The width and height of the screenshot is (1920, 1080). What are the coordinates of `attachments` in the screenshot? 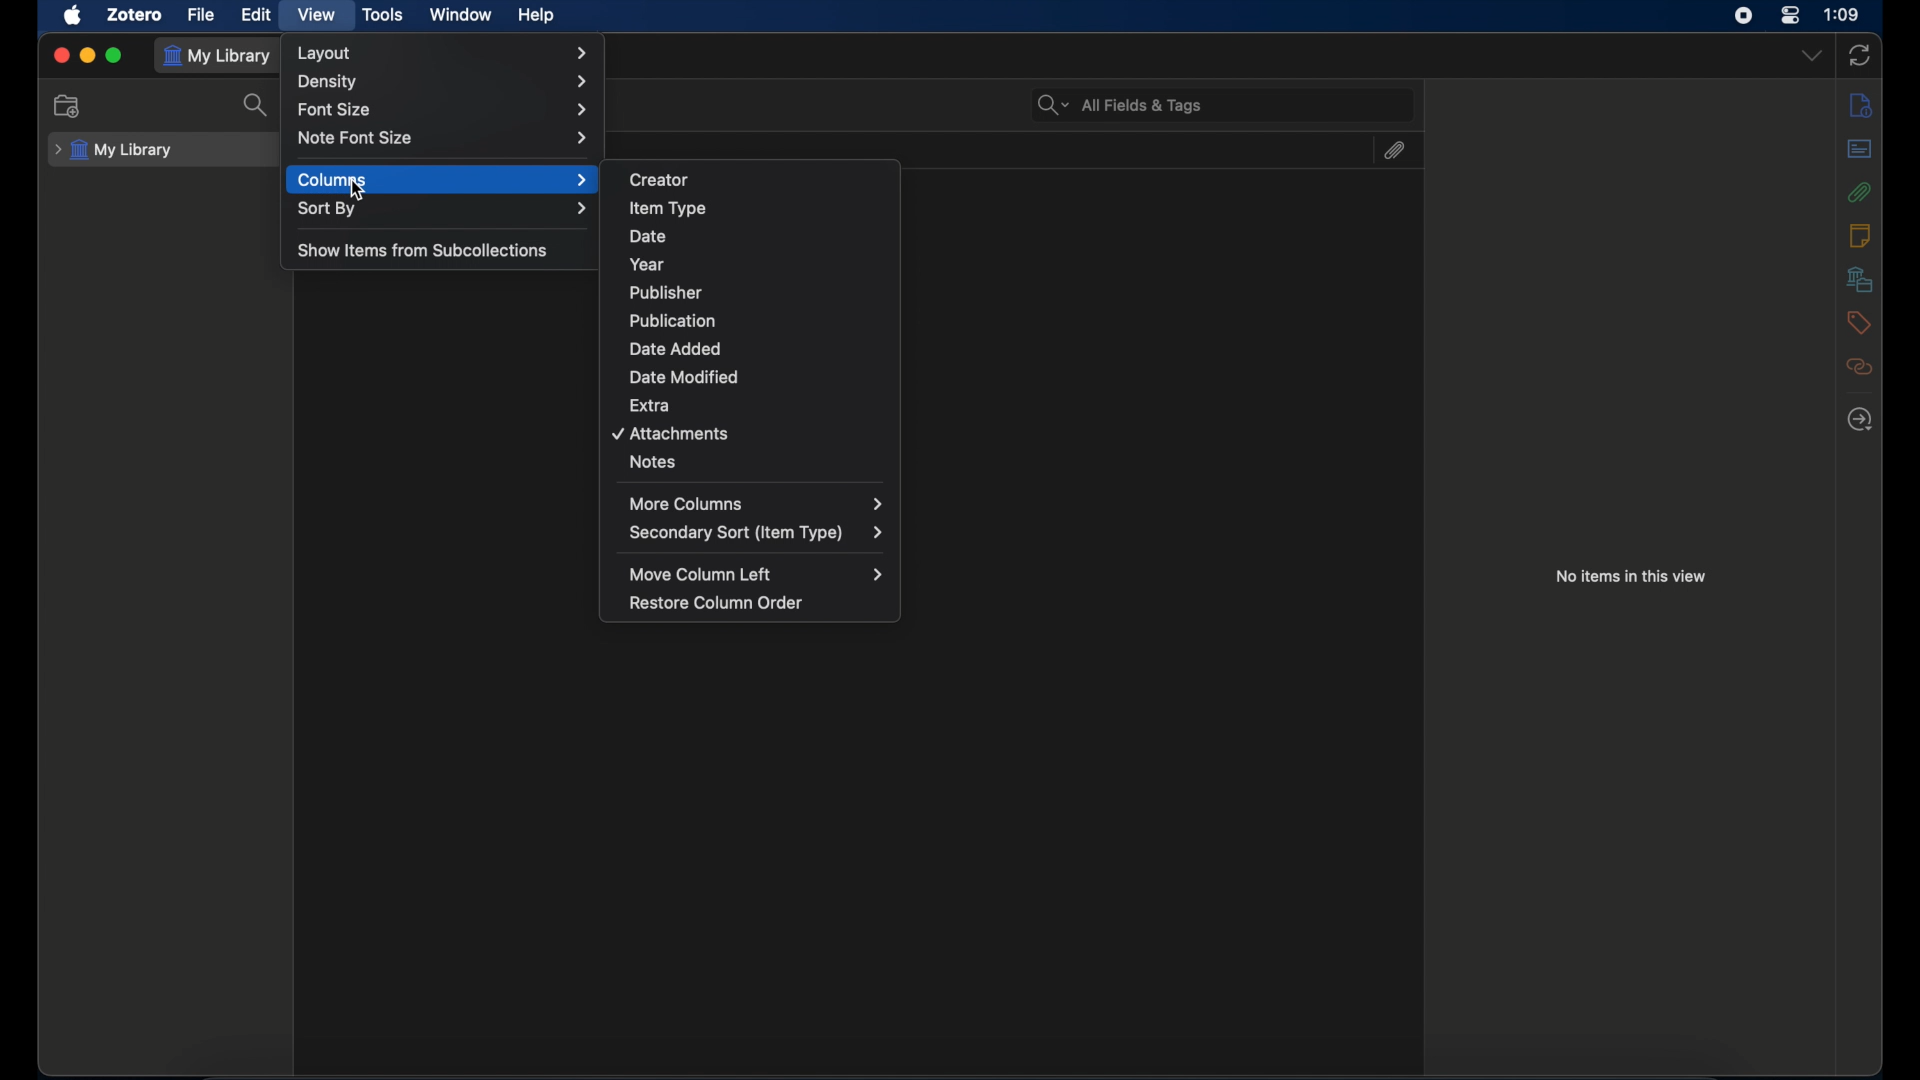 It's located at (672, 434).